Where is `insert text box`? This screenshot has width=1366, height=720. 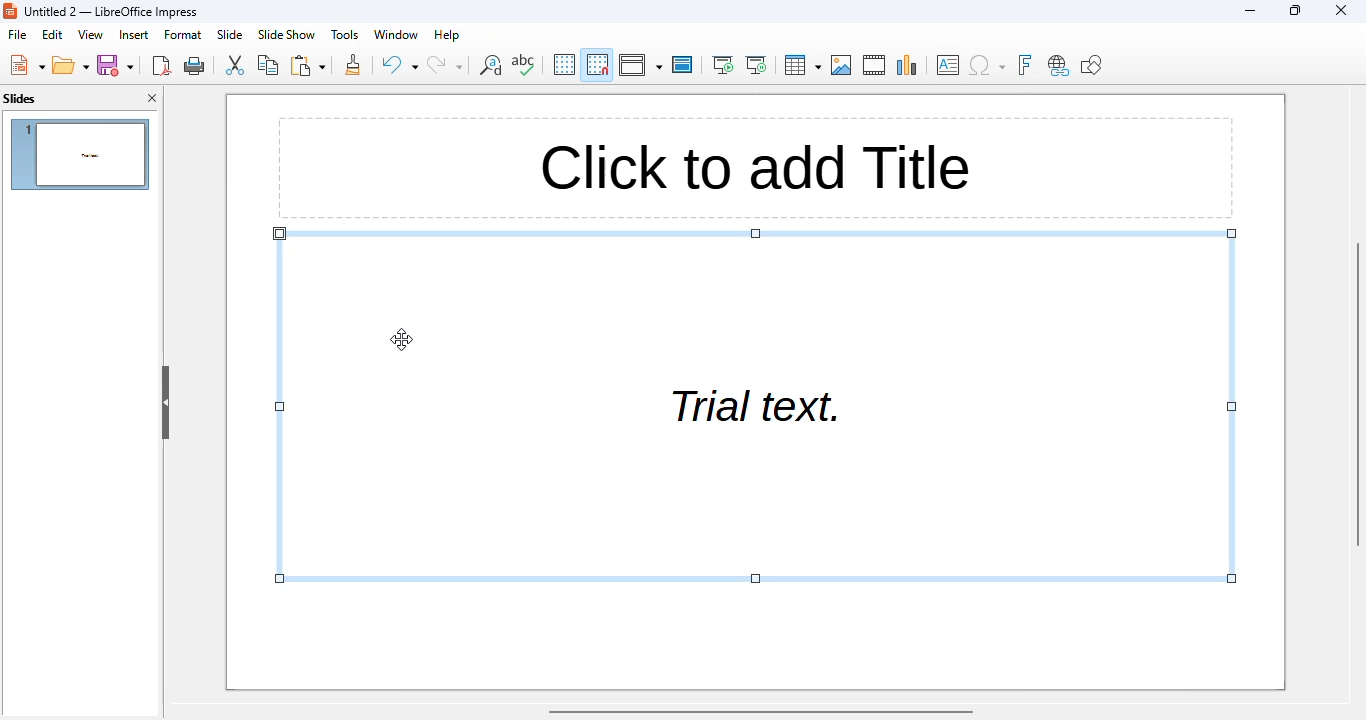 insert text box is located at coordinates (949, 65).